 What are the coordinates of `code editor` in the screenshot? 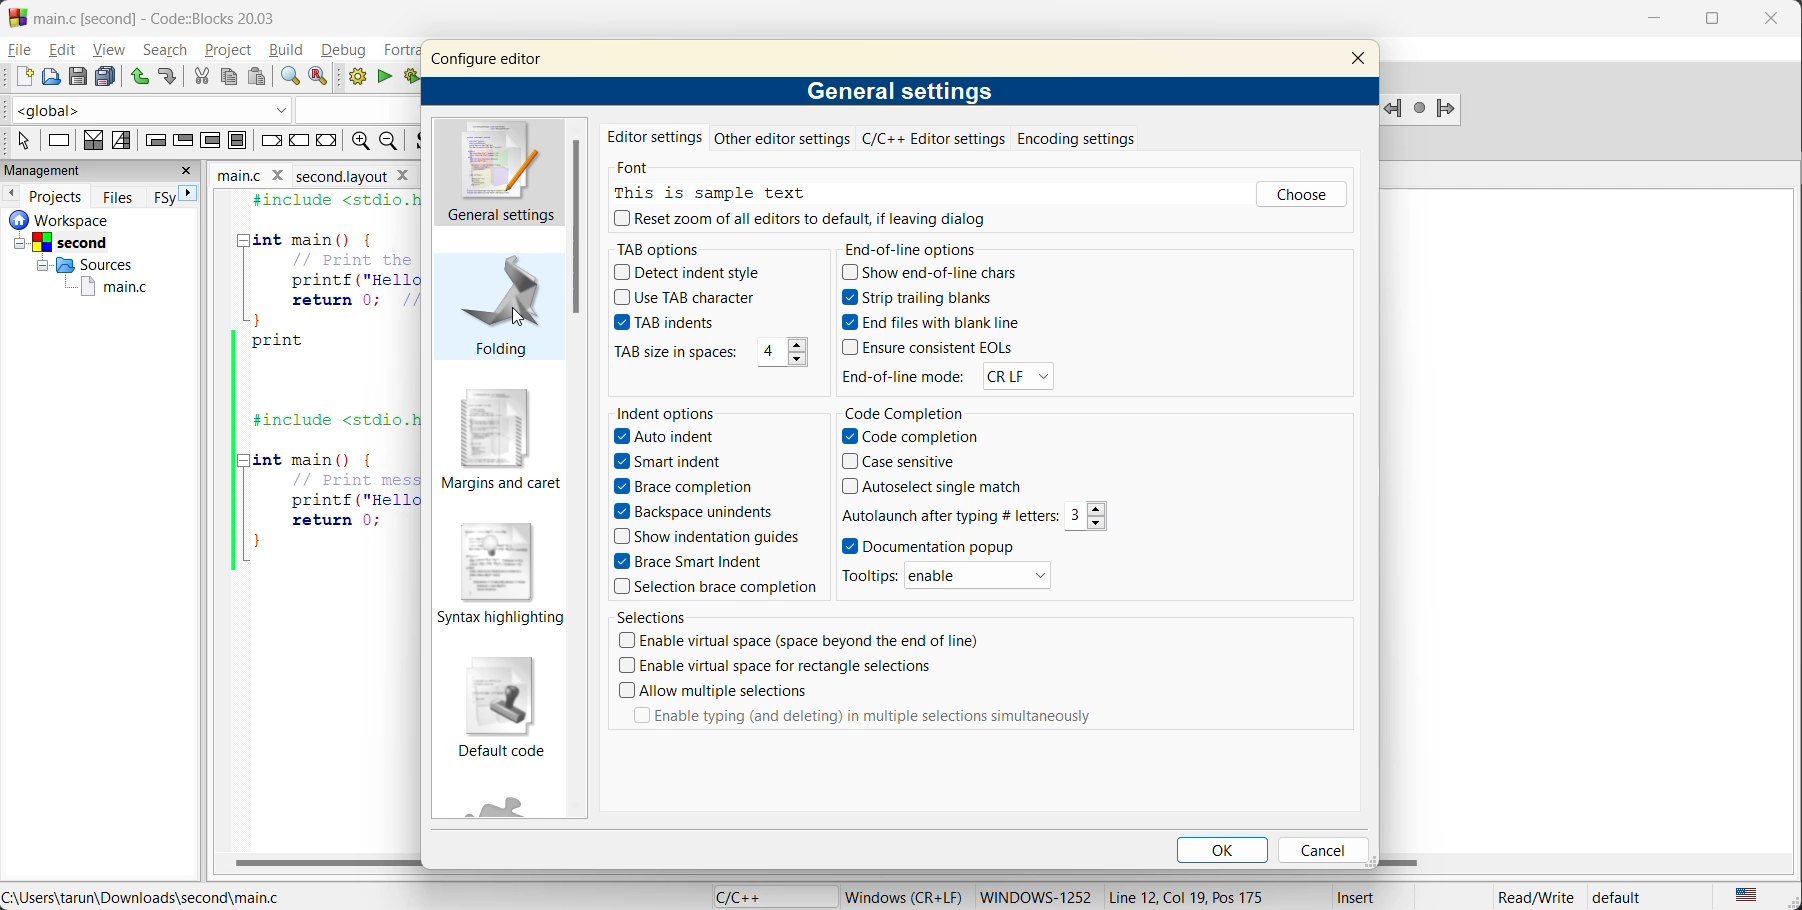 It's located at (321, 383).